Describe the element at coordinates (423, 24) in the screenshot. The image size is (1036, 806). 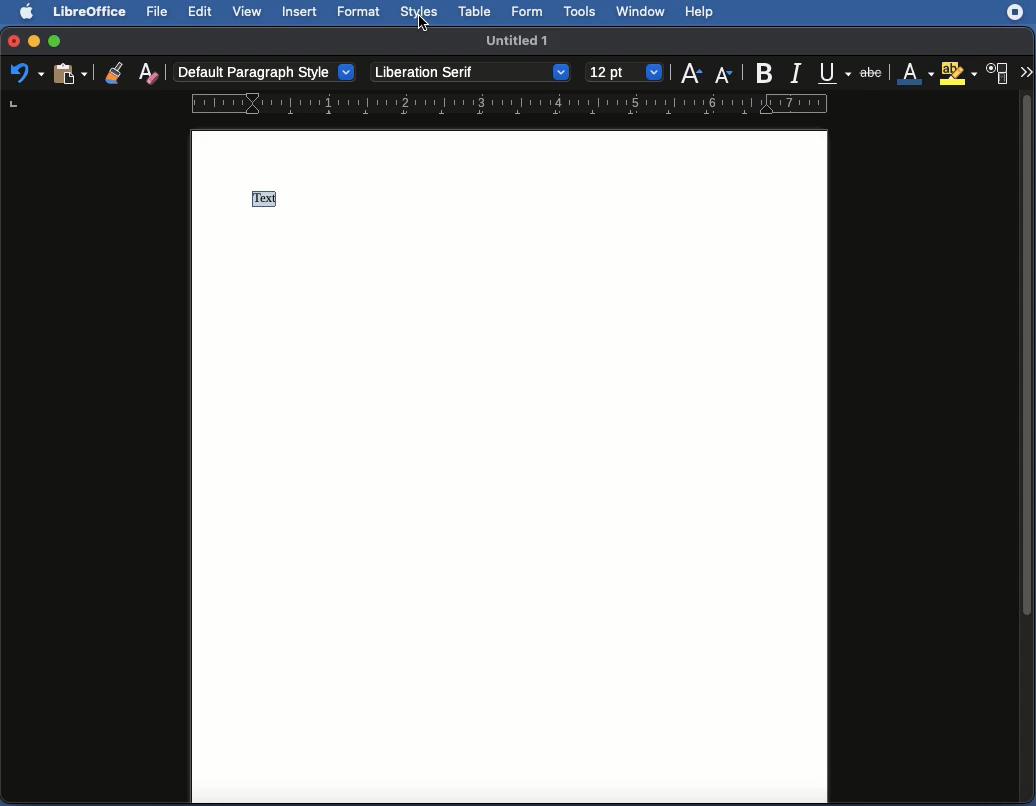
I see `cursor` at that location.